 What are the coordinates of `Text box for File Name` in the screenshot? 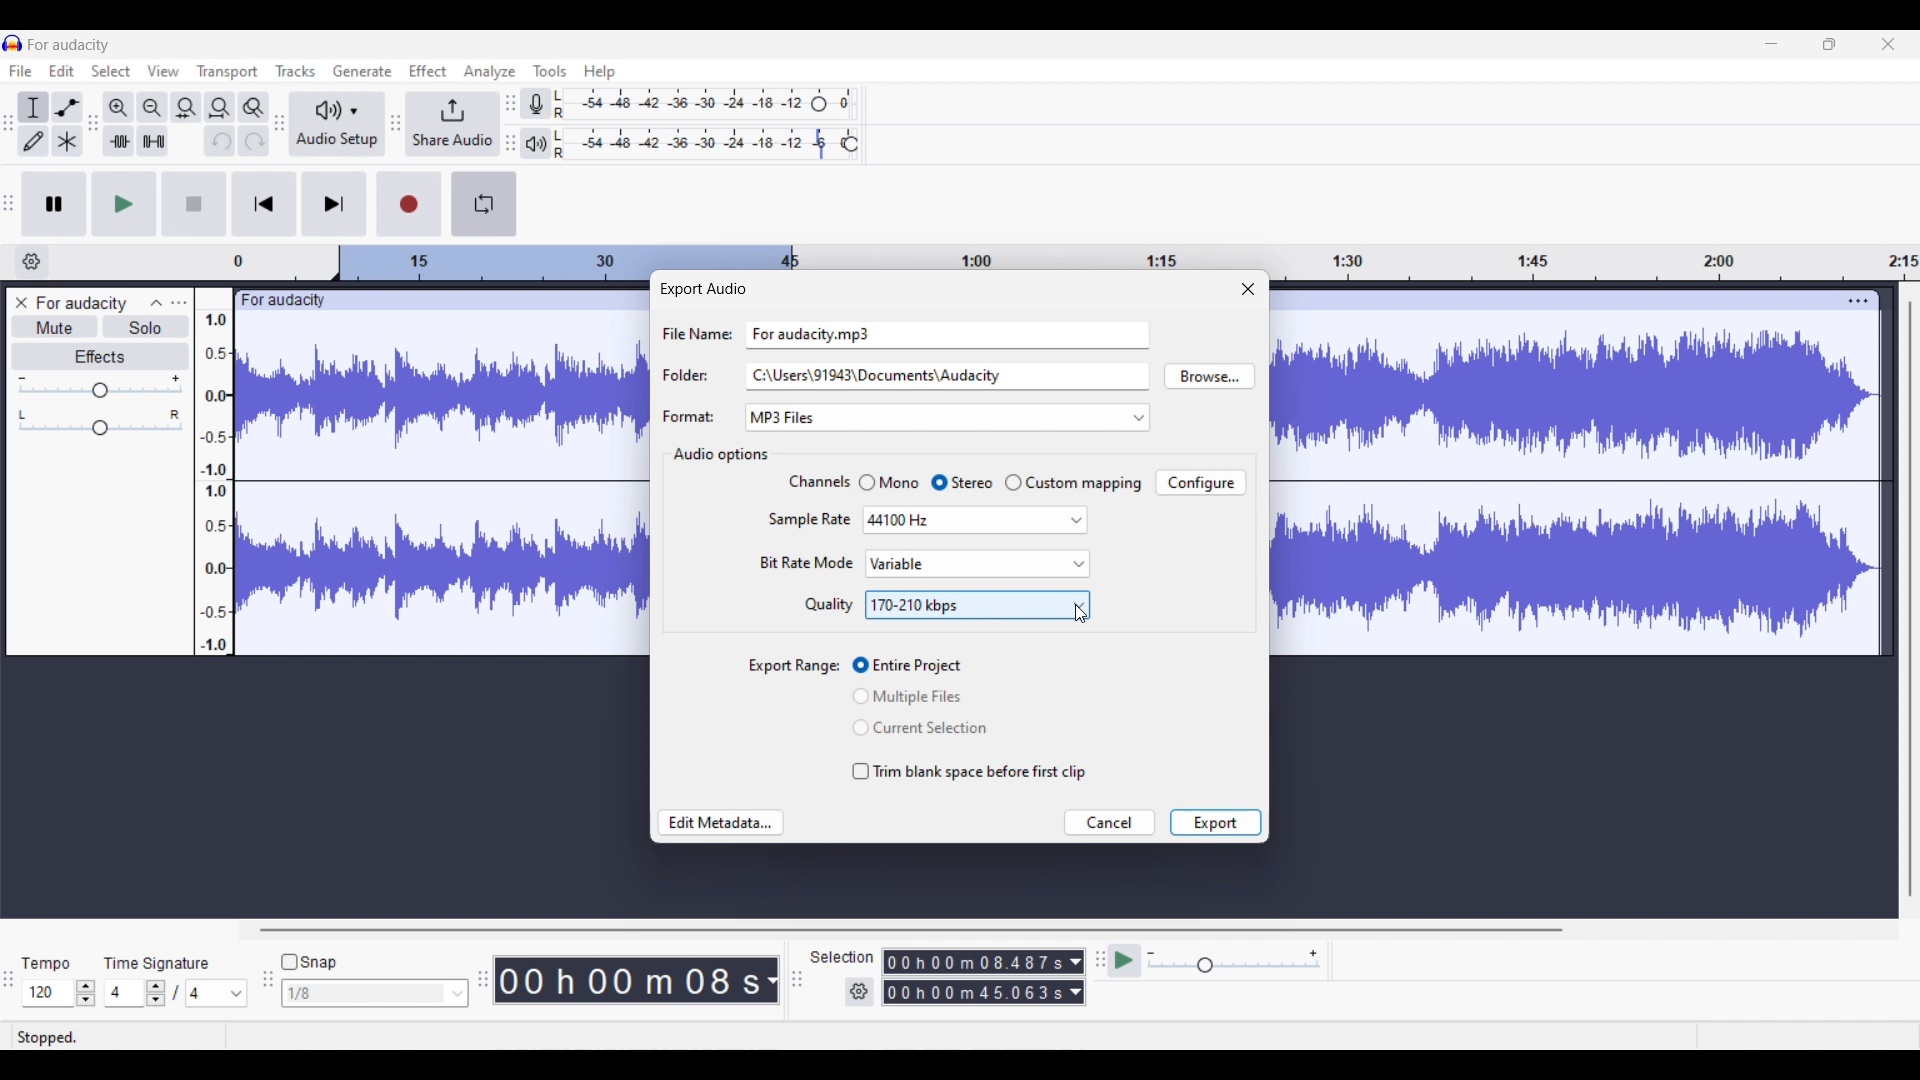 It's located at (948, 333).